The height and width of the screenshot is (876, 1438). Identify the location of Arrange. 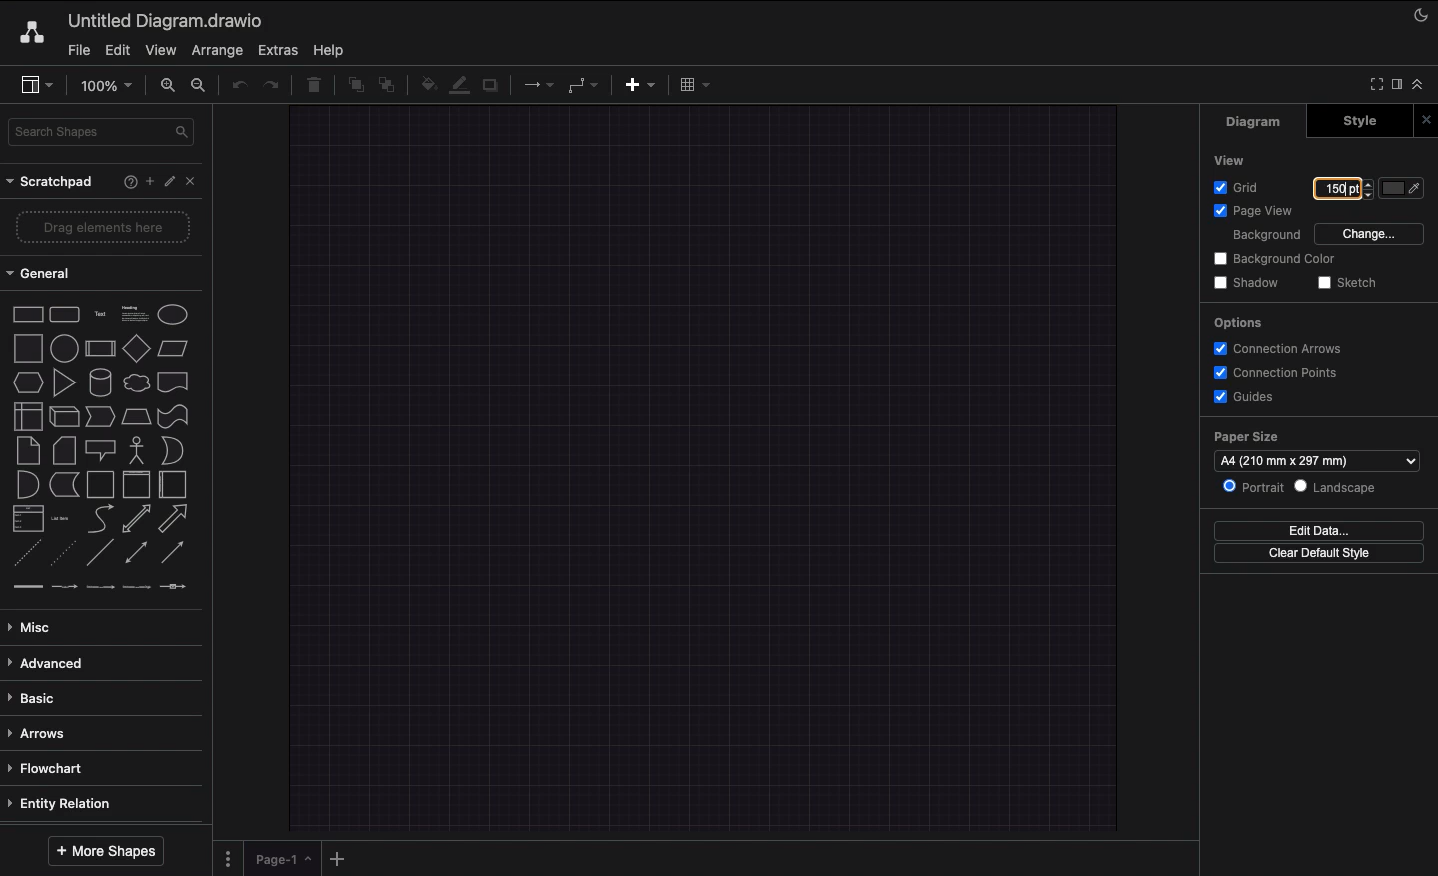
(216, 49).